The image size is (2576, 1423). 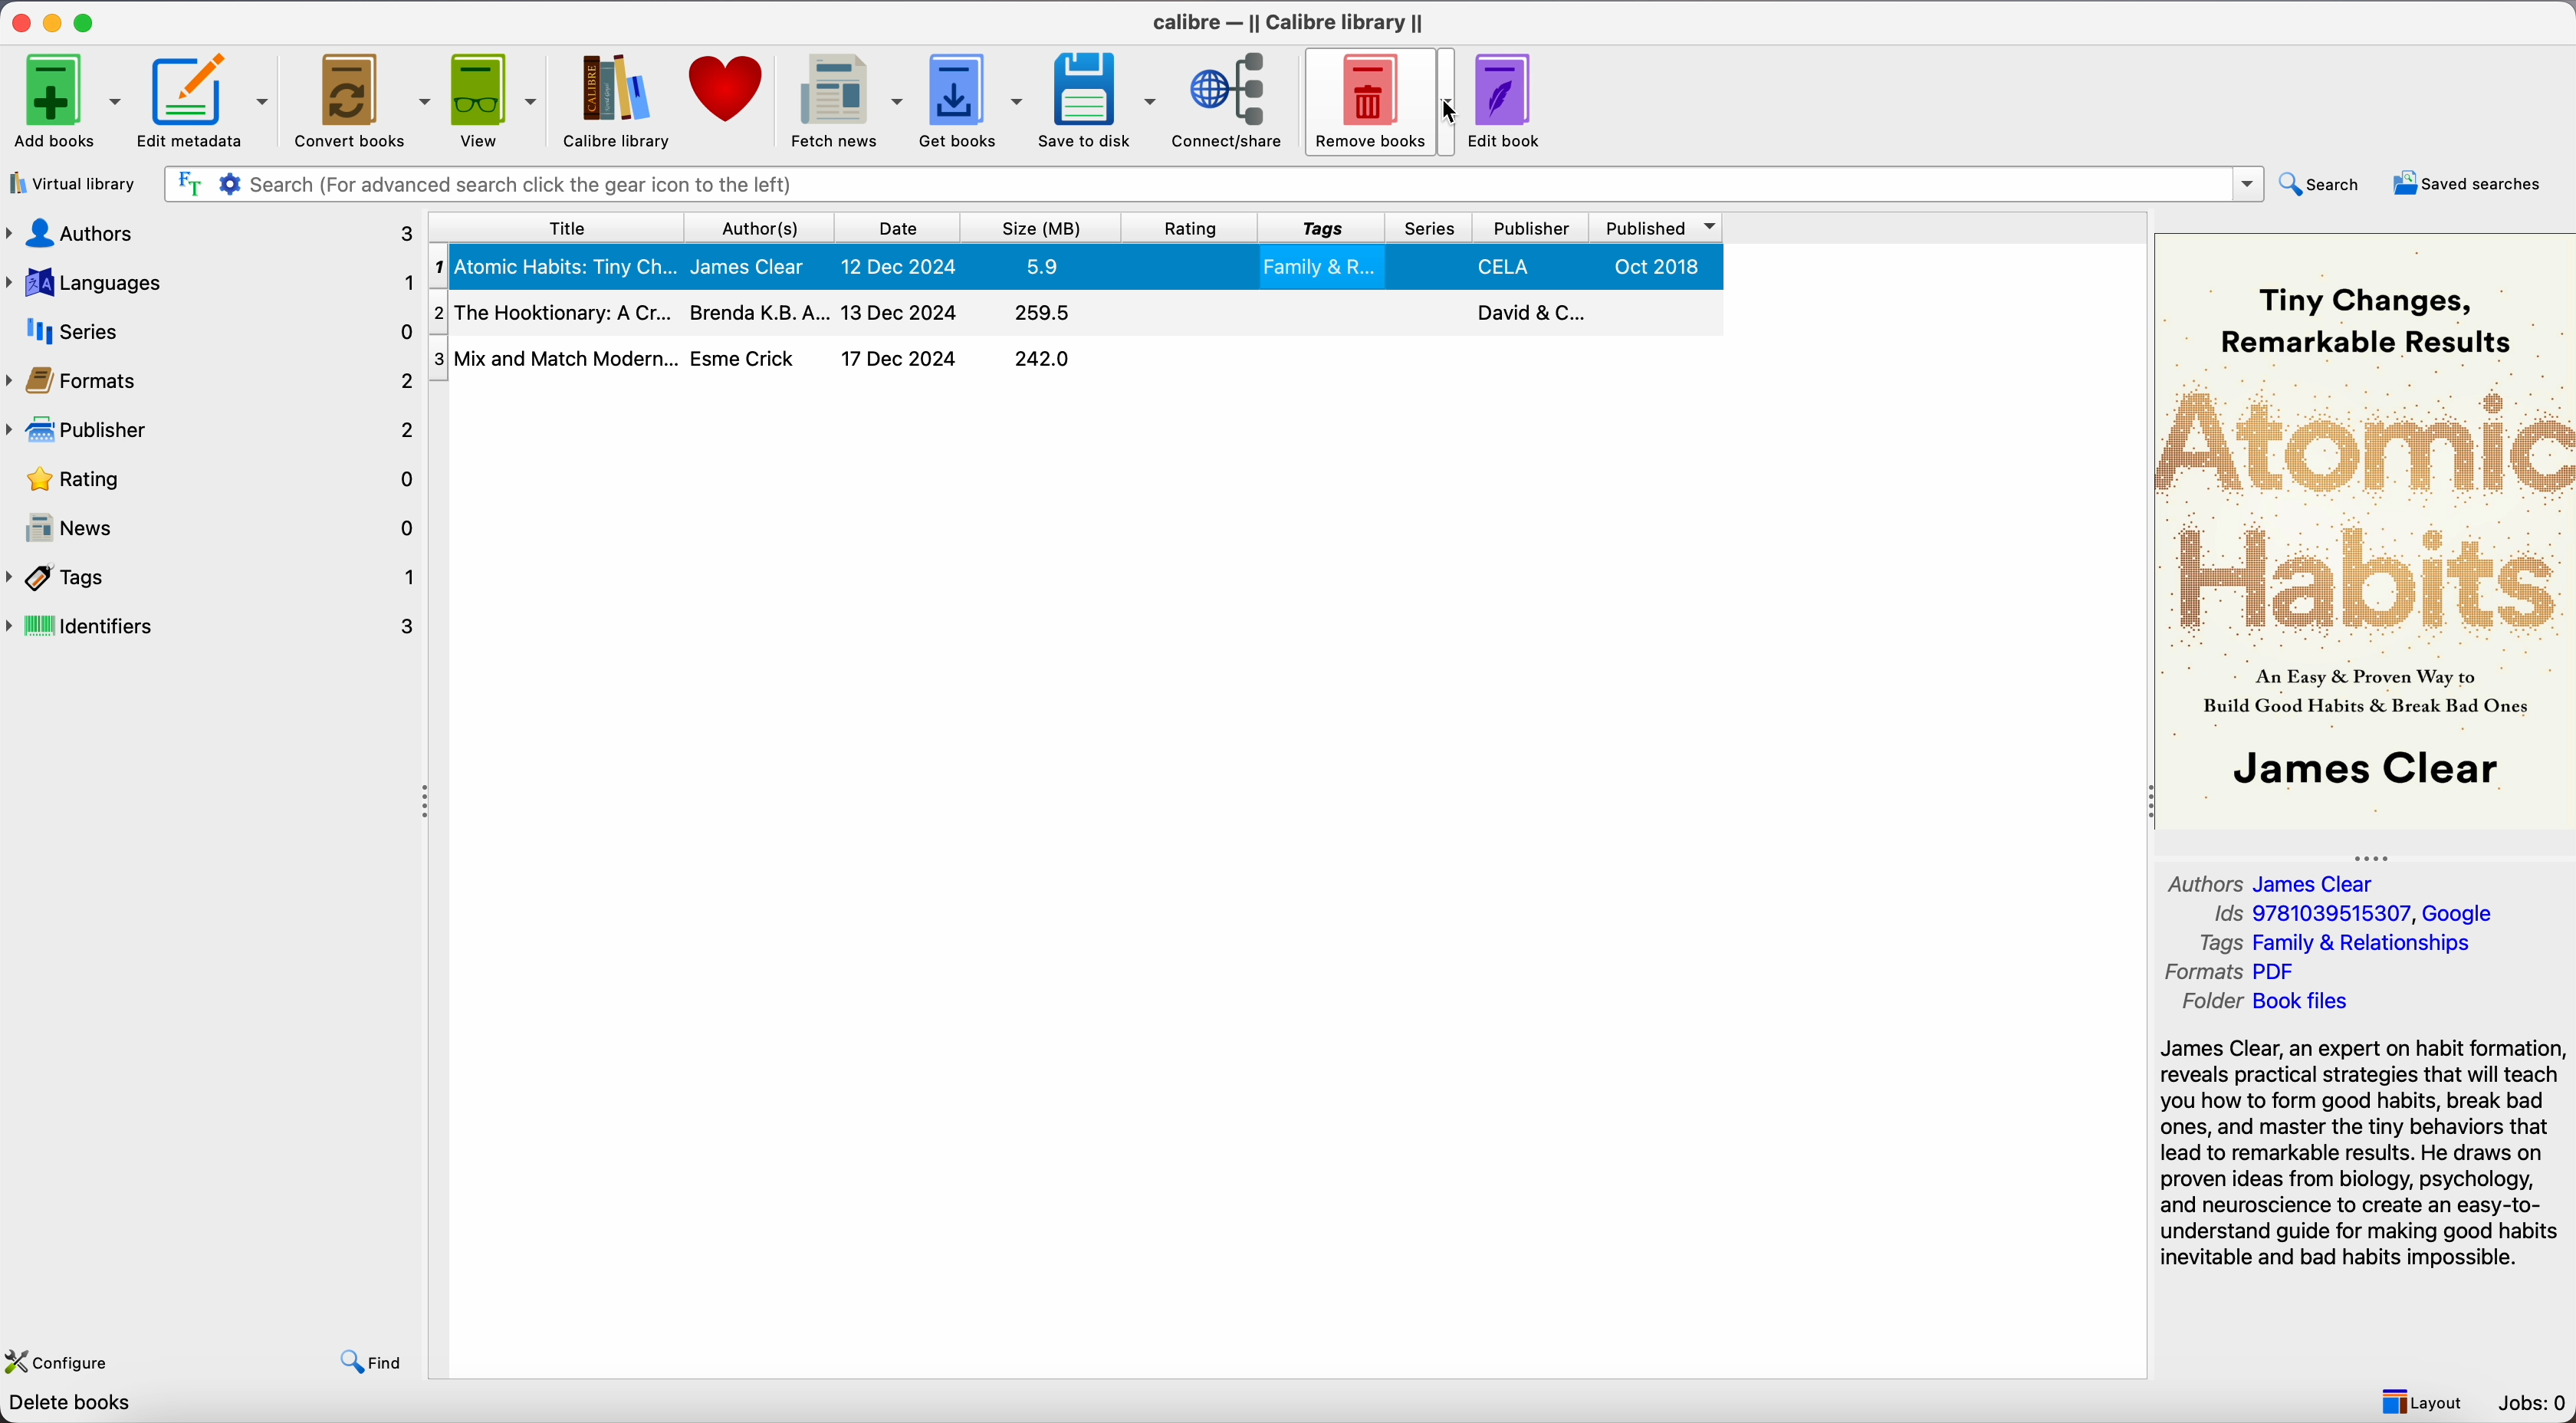 What do you see at coordinates (60, 1361) in the screenshot?
I see `configure` at bounding box center [60, 1361].